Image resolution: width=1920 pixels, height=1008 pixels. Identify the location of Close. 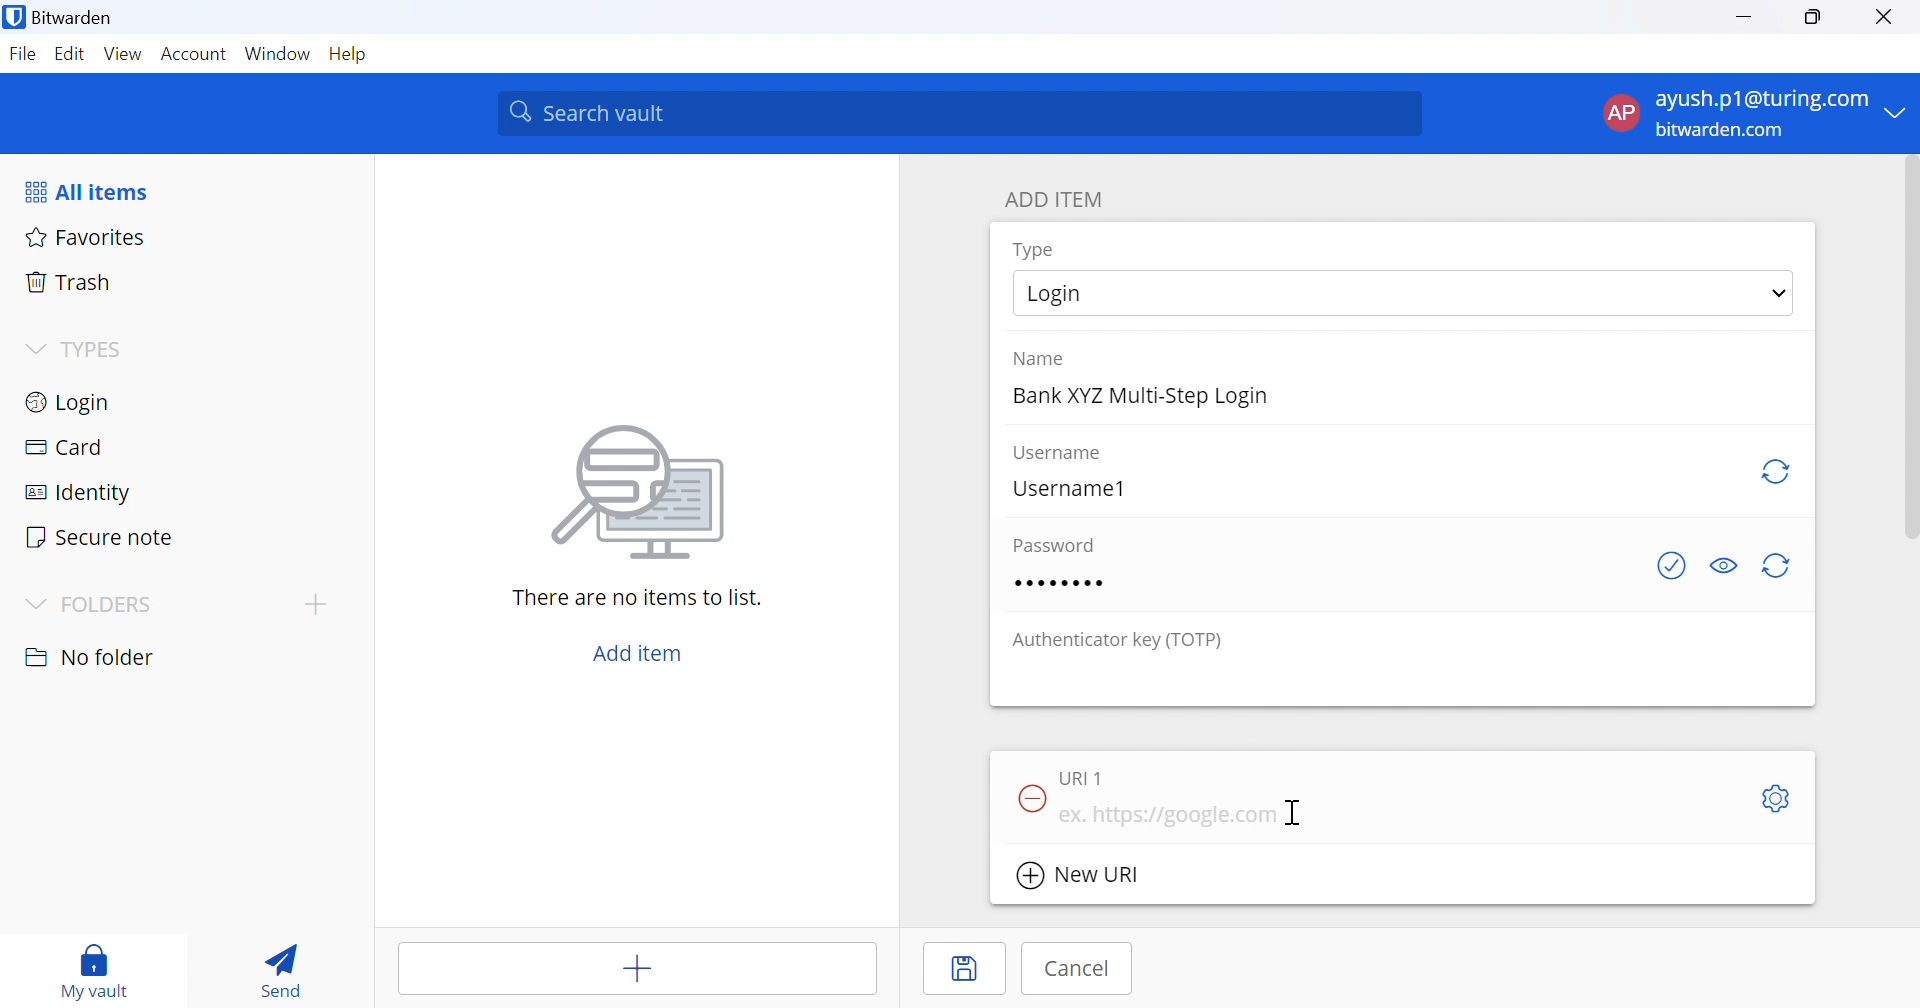
(1887, 19).